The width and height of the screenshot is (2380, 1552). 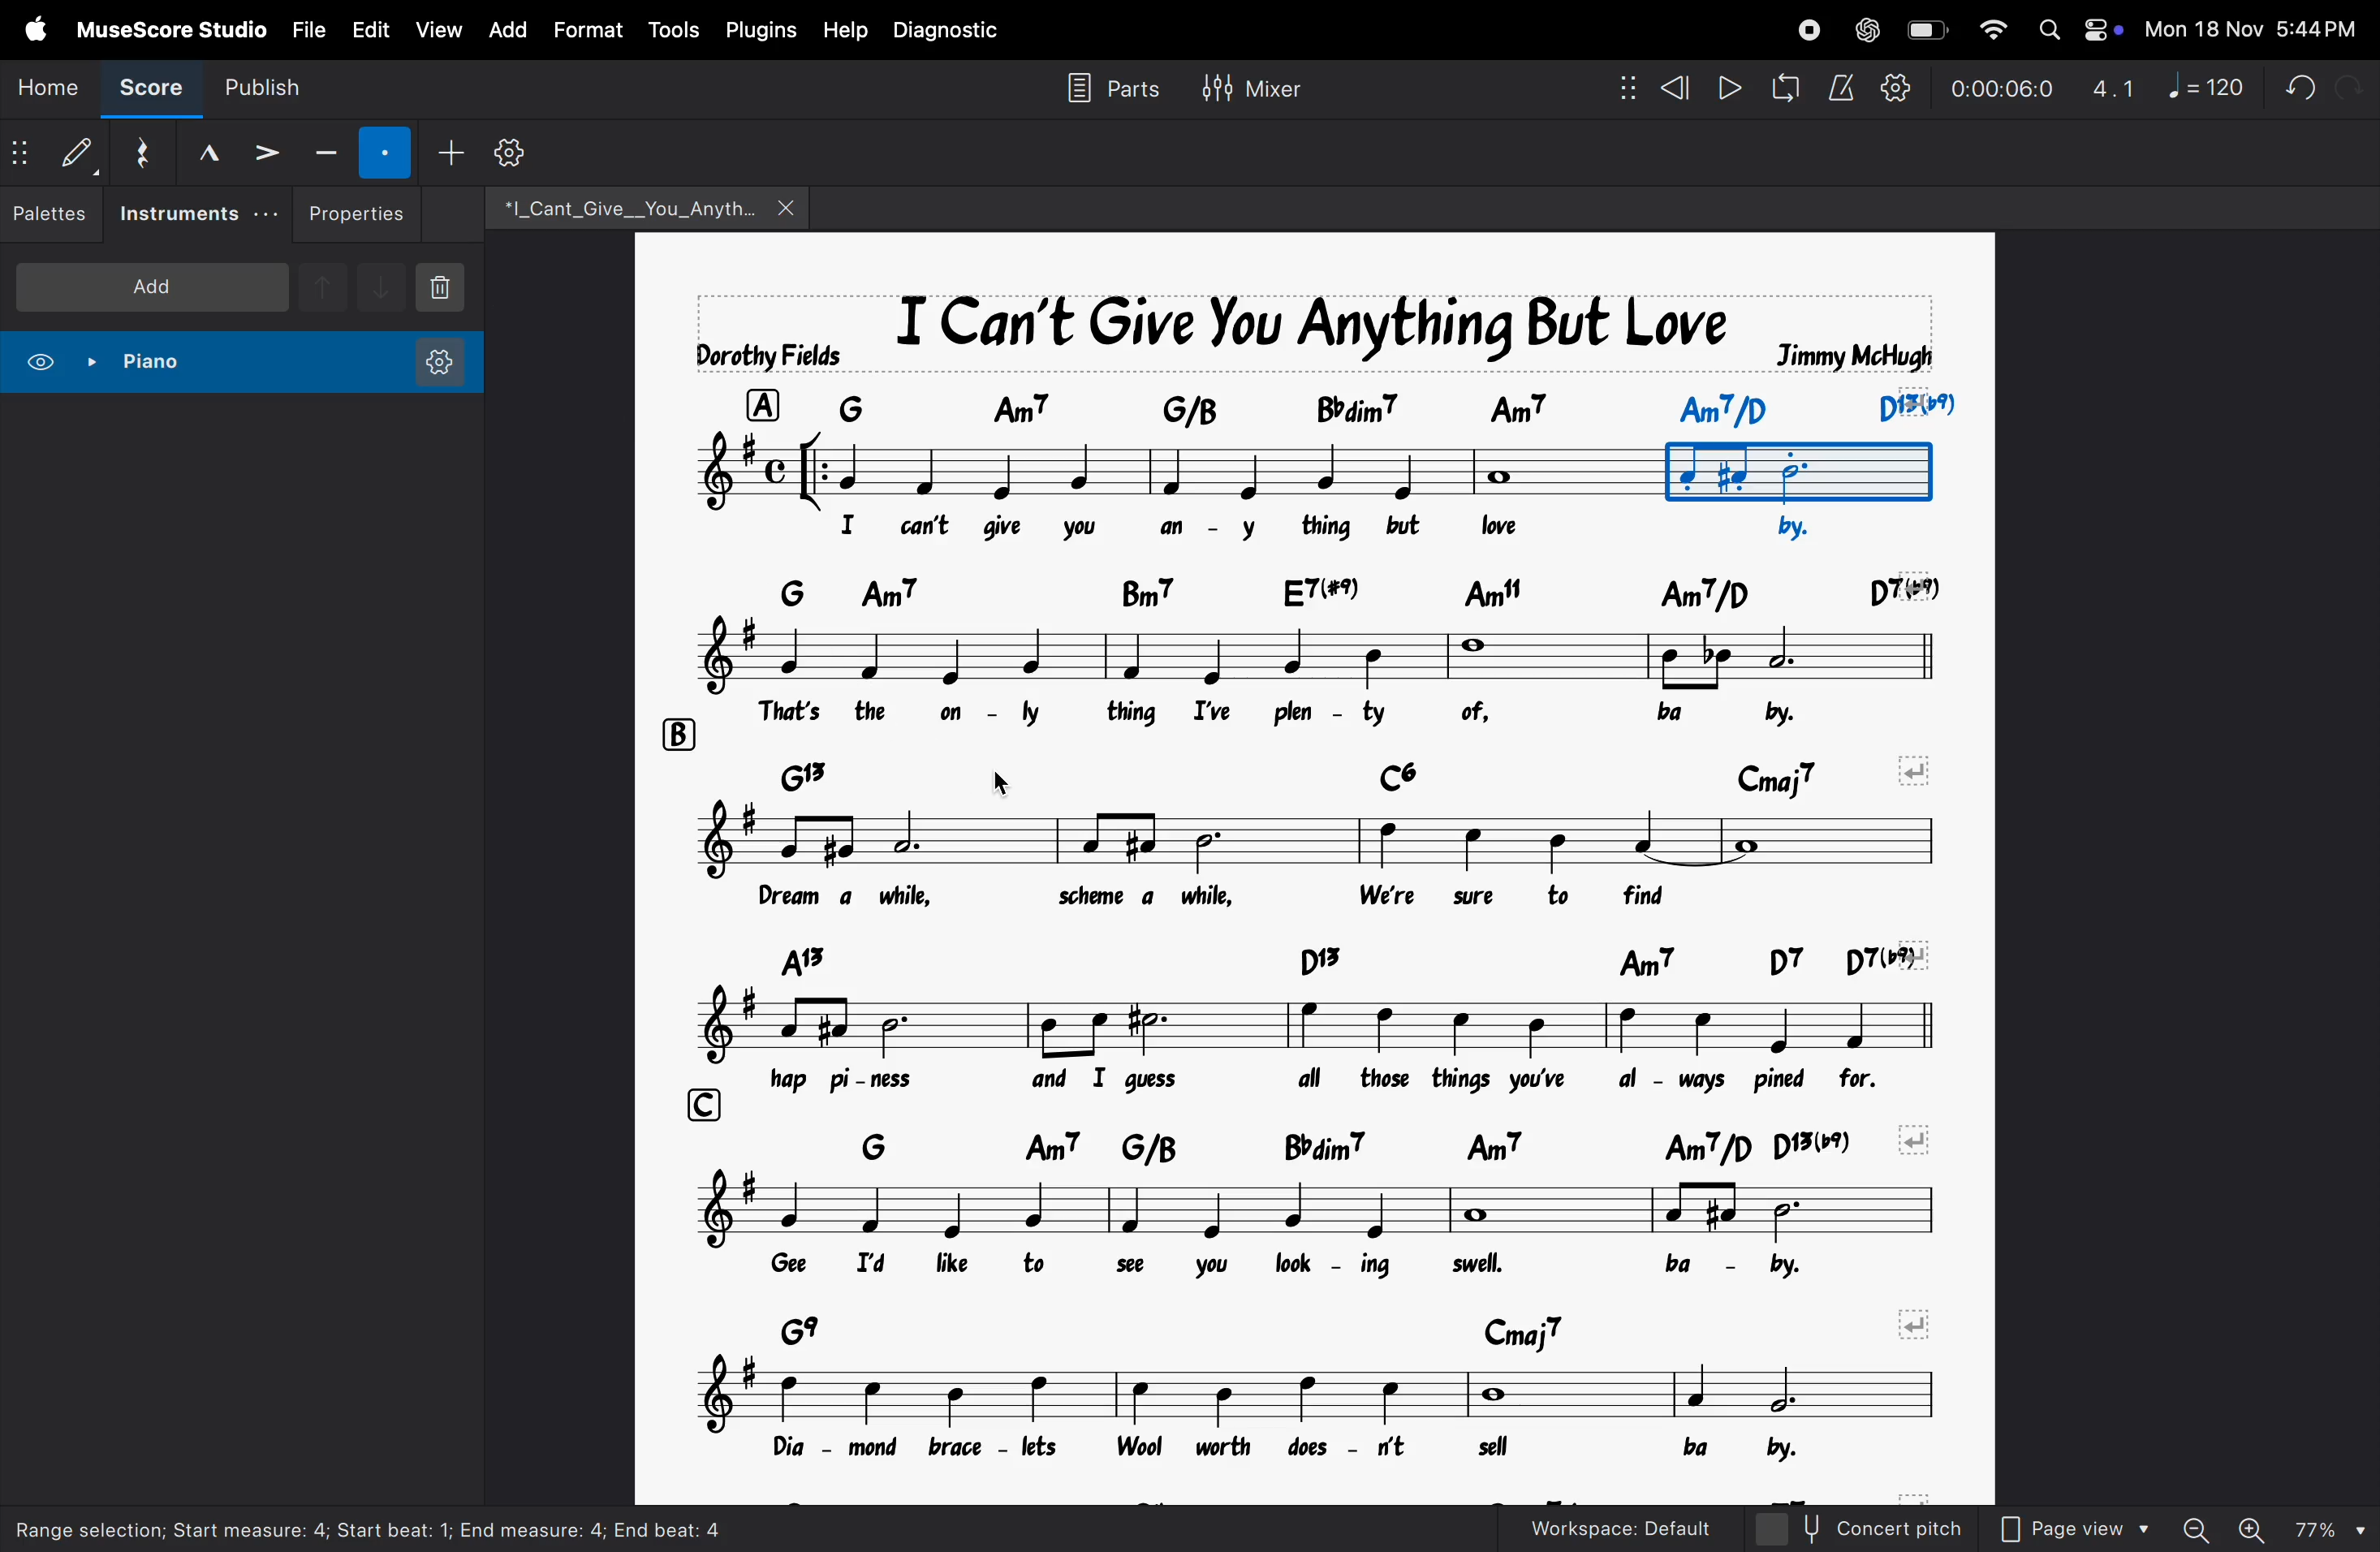 What do you see at coordinates (439, 289) in the screenshot?
I see `delete` at bounding box center [439, 289].